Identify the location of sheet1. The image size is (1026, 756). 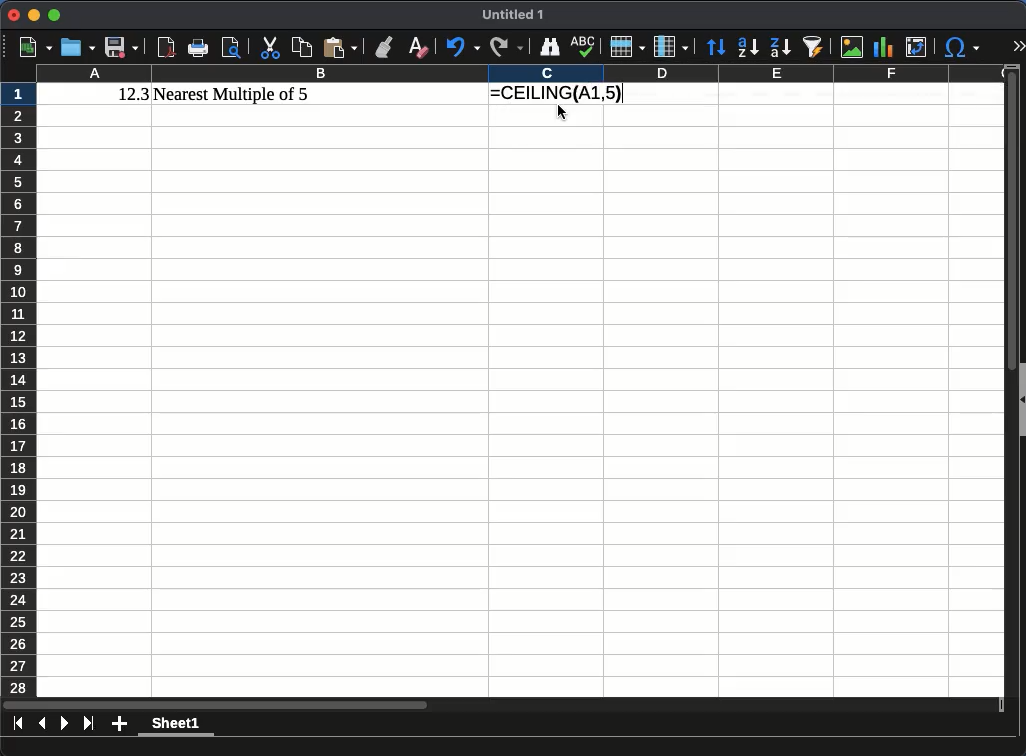
(177, 725).